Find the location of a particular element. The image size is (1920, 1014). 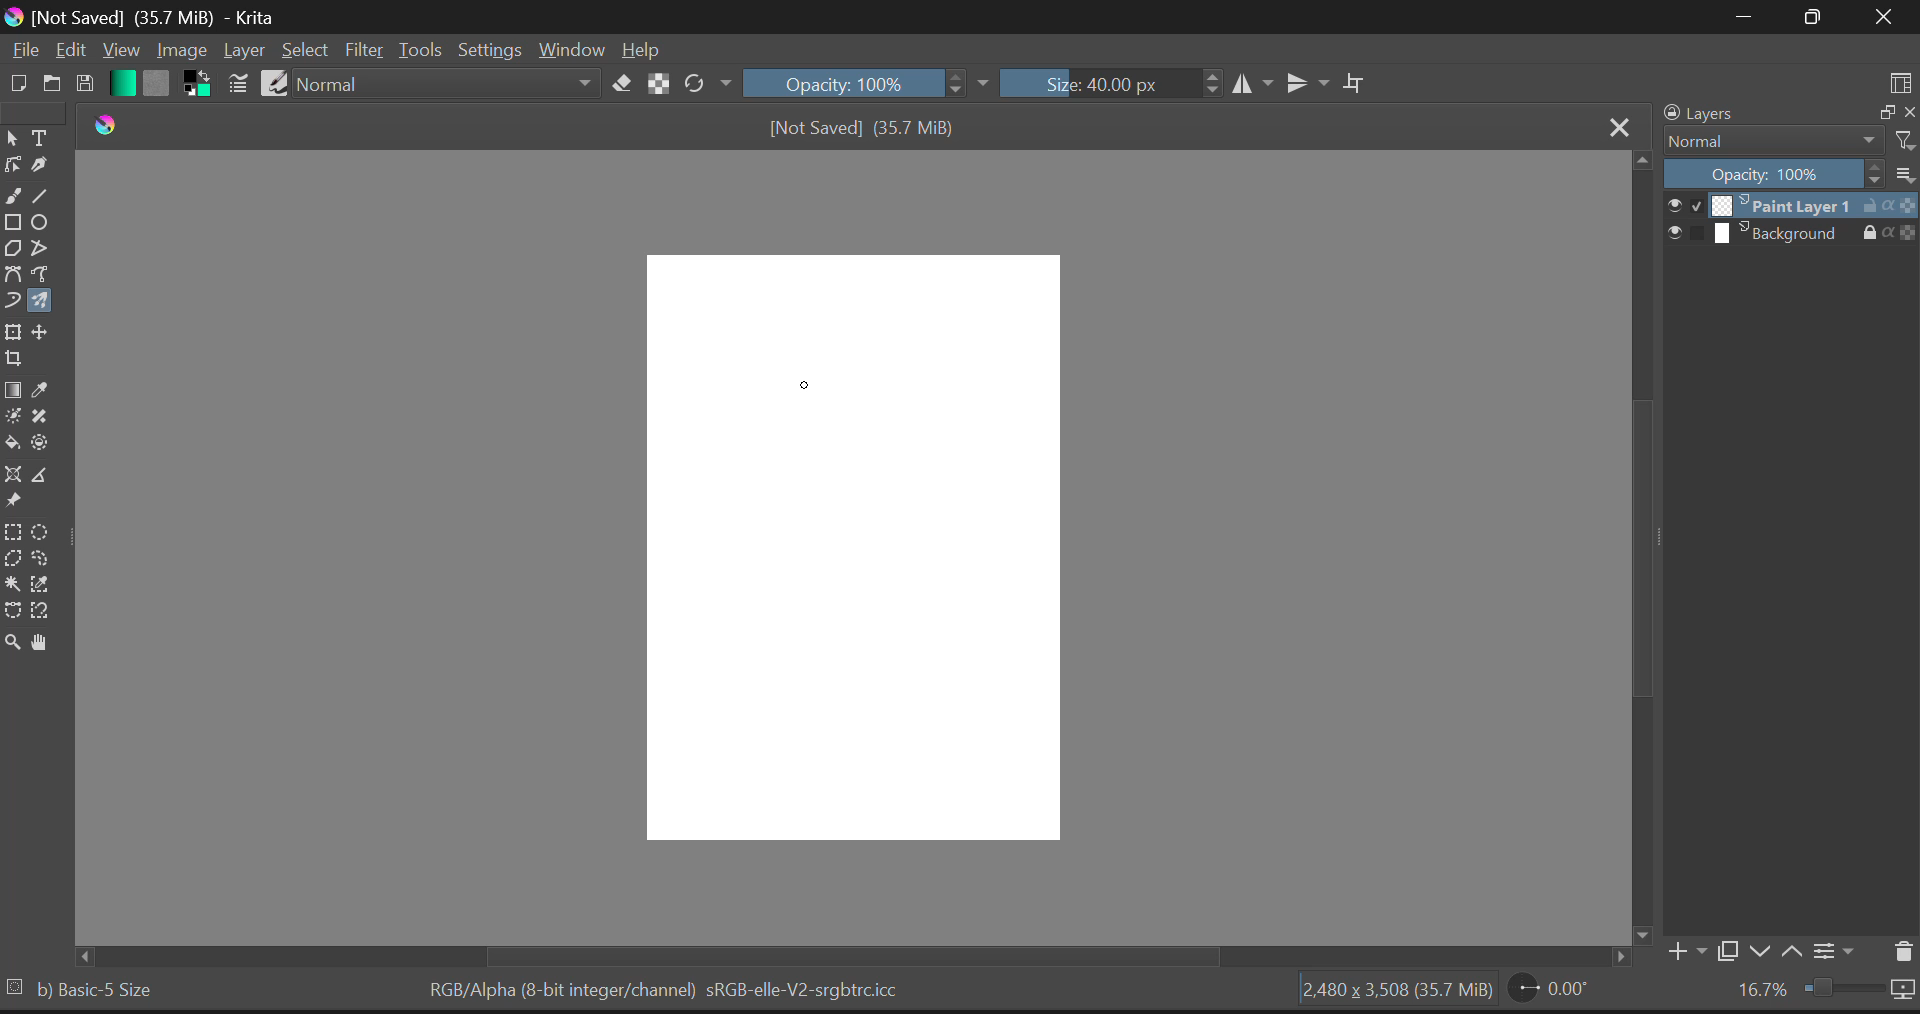

Pattern is located at coordinates (160, 84).